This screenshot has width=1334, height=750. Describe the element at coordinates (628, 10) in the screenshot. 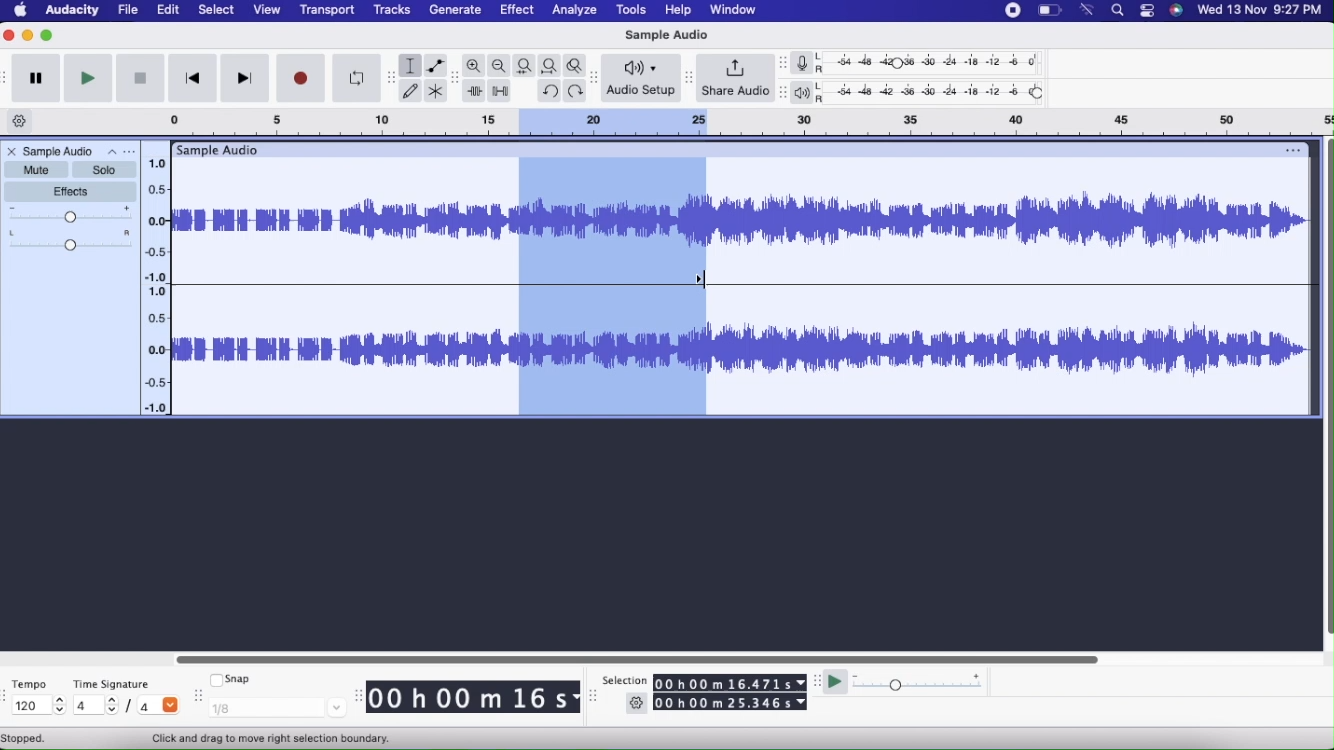

I see `tools` at that location.